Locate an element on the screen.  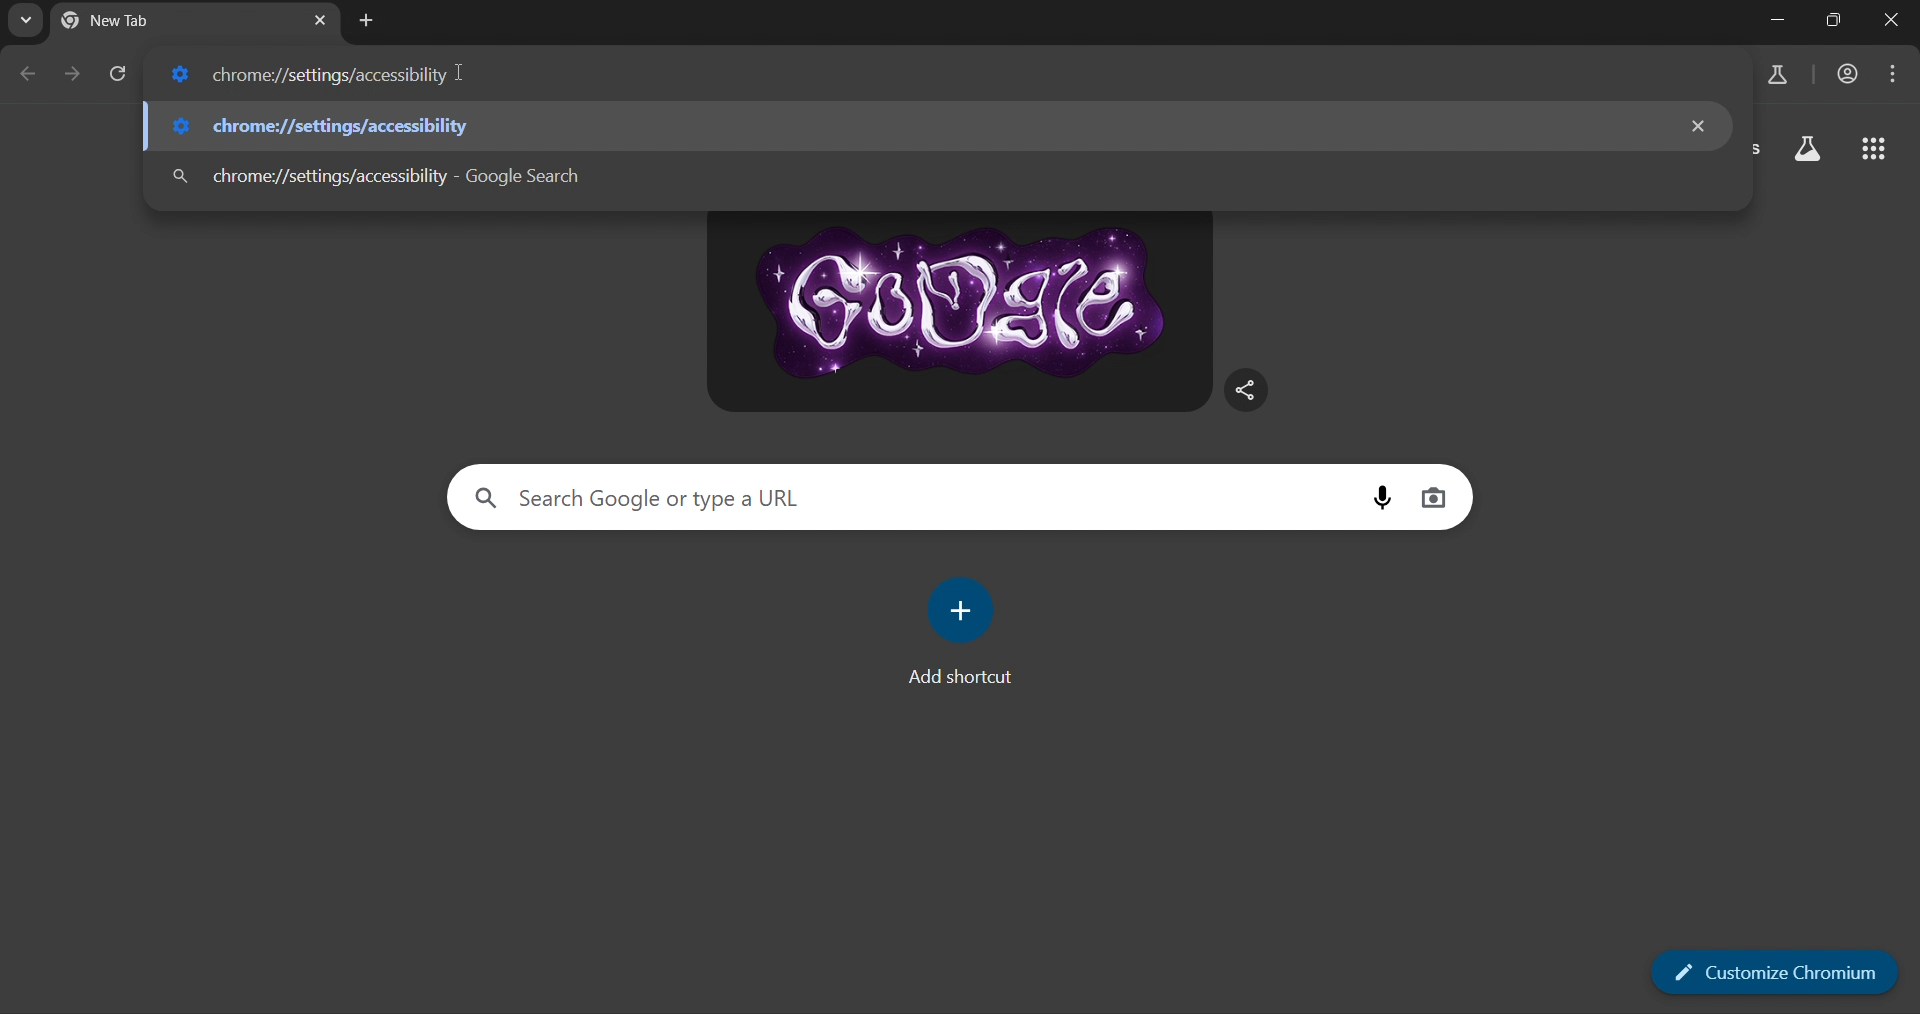
add shortcut is located at coordinates (964, 628).